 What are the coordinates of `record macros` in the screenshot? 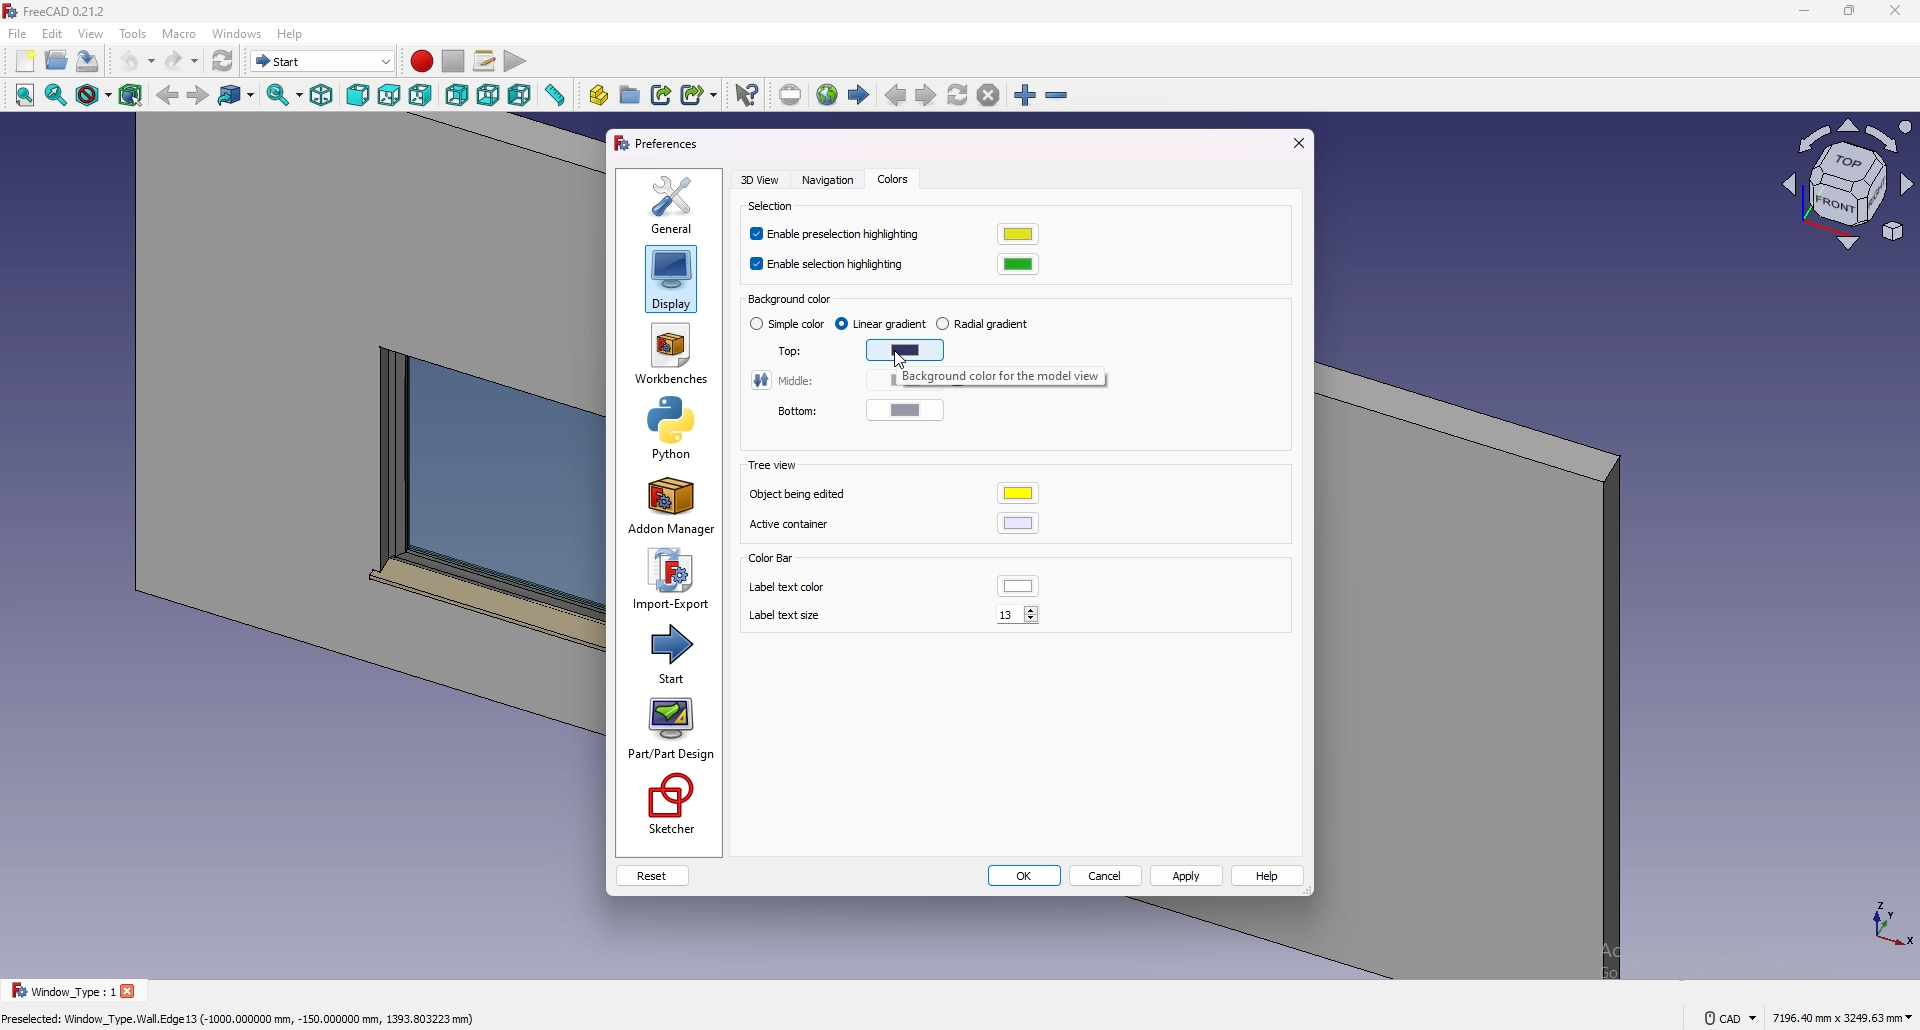 It's located at (421, 61).